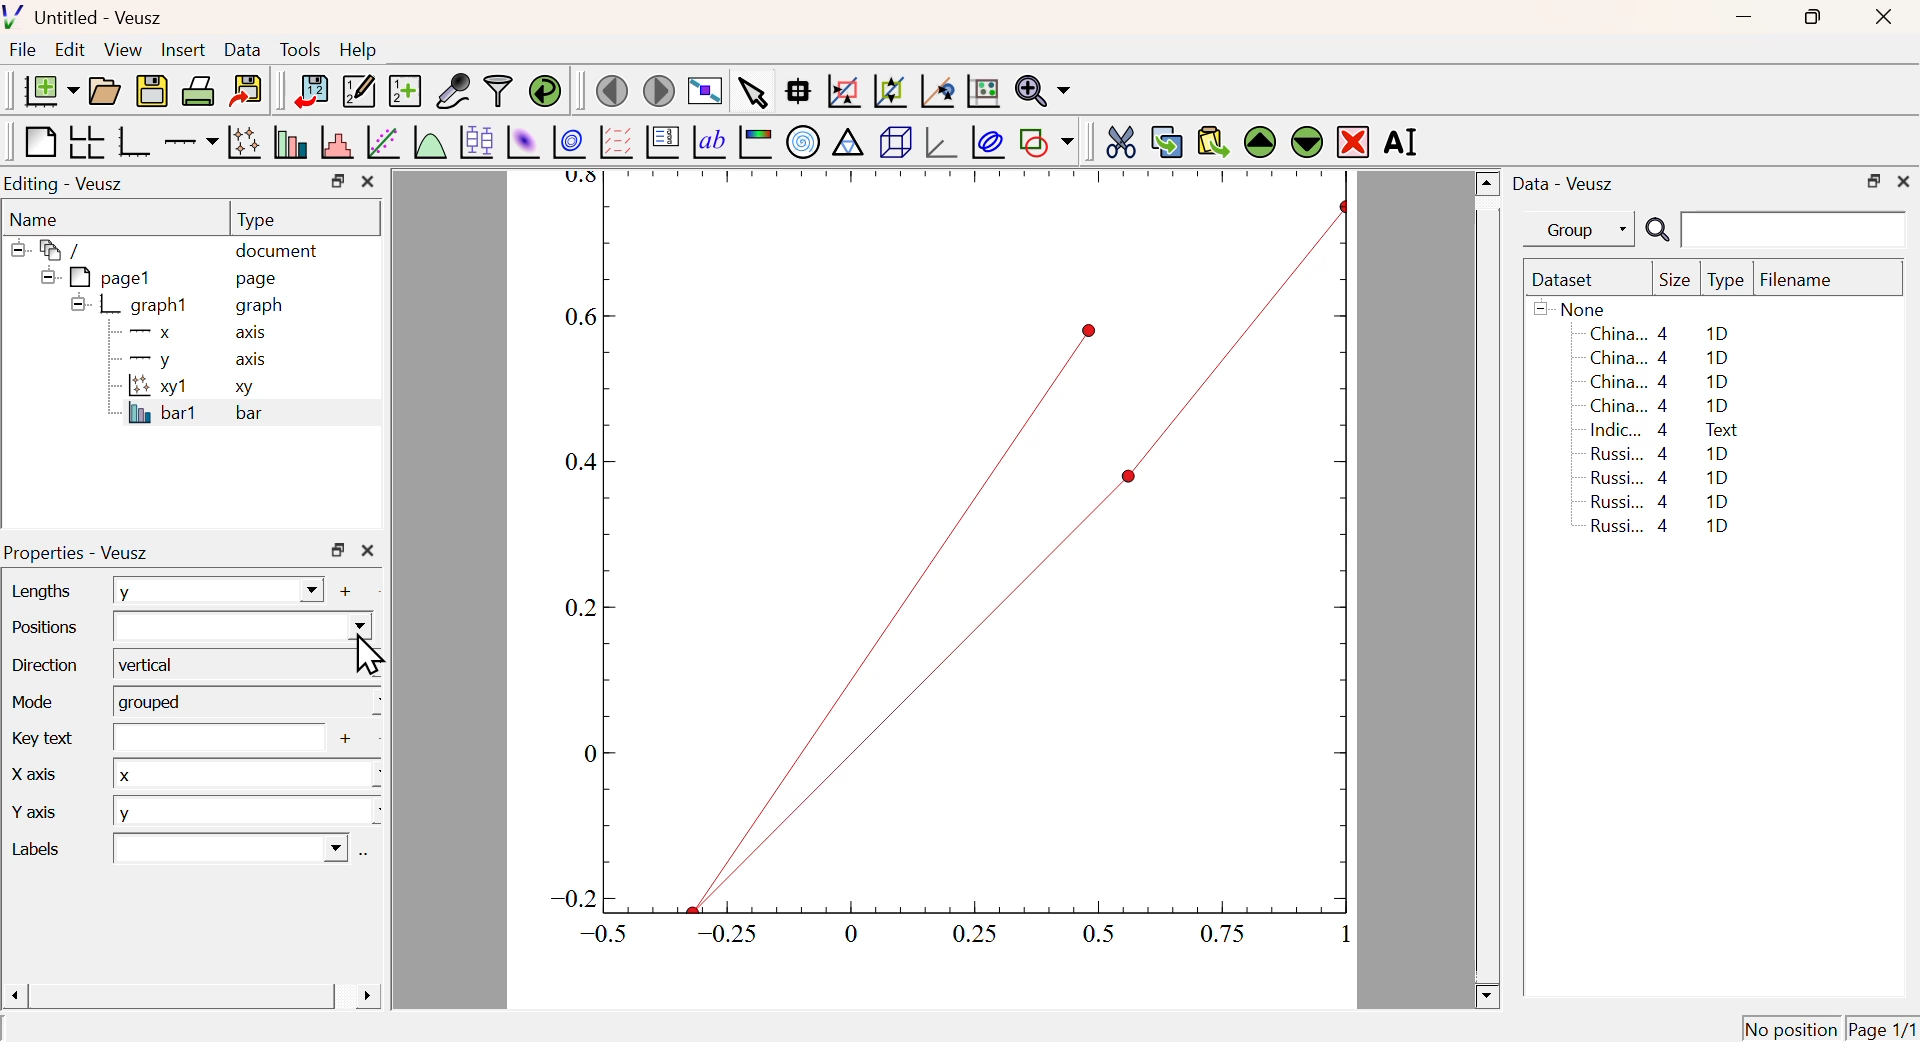  Describe the element at coordinates (943, 144) in the screenshot. I see `3D graph` at that location.